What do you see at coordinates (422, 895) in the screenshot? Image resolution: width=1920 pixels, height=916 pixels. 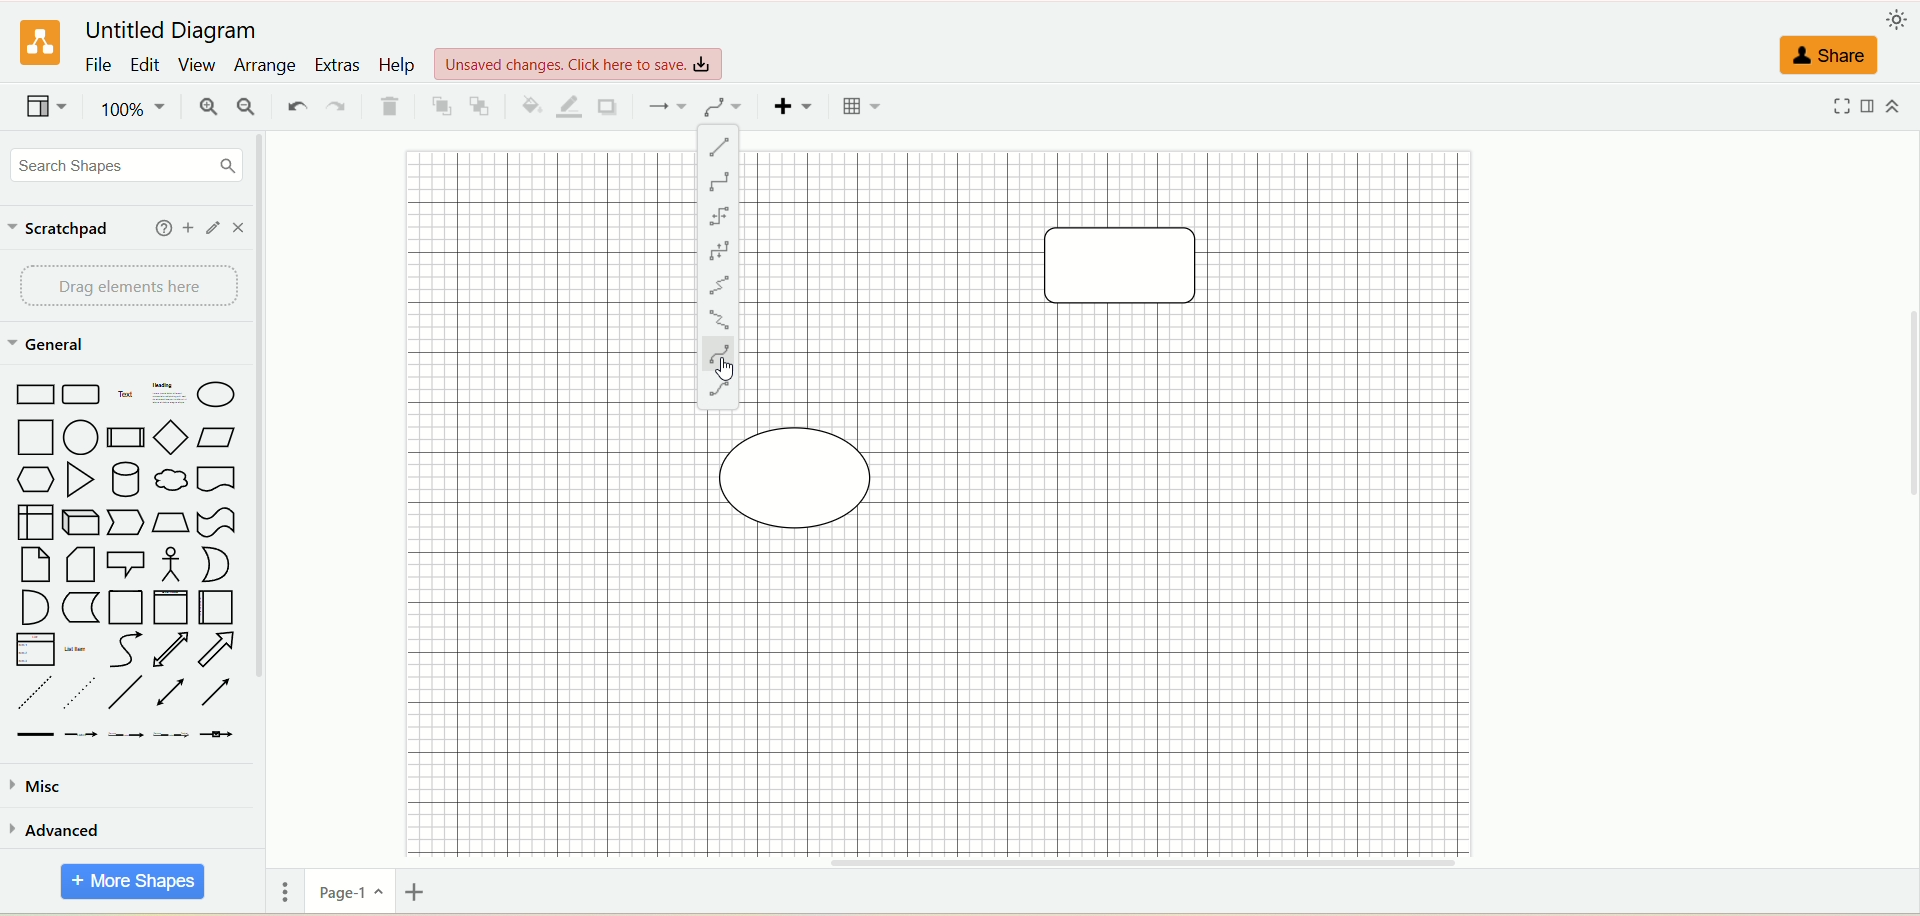 I see `insert page` at bounding box center [422, 895].